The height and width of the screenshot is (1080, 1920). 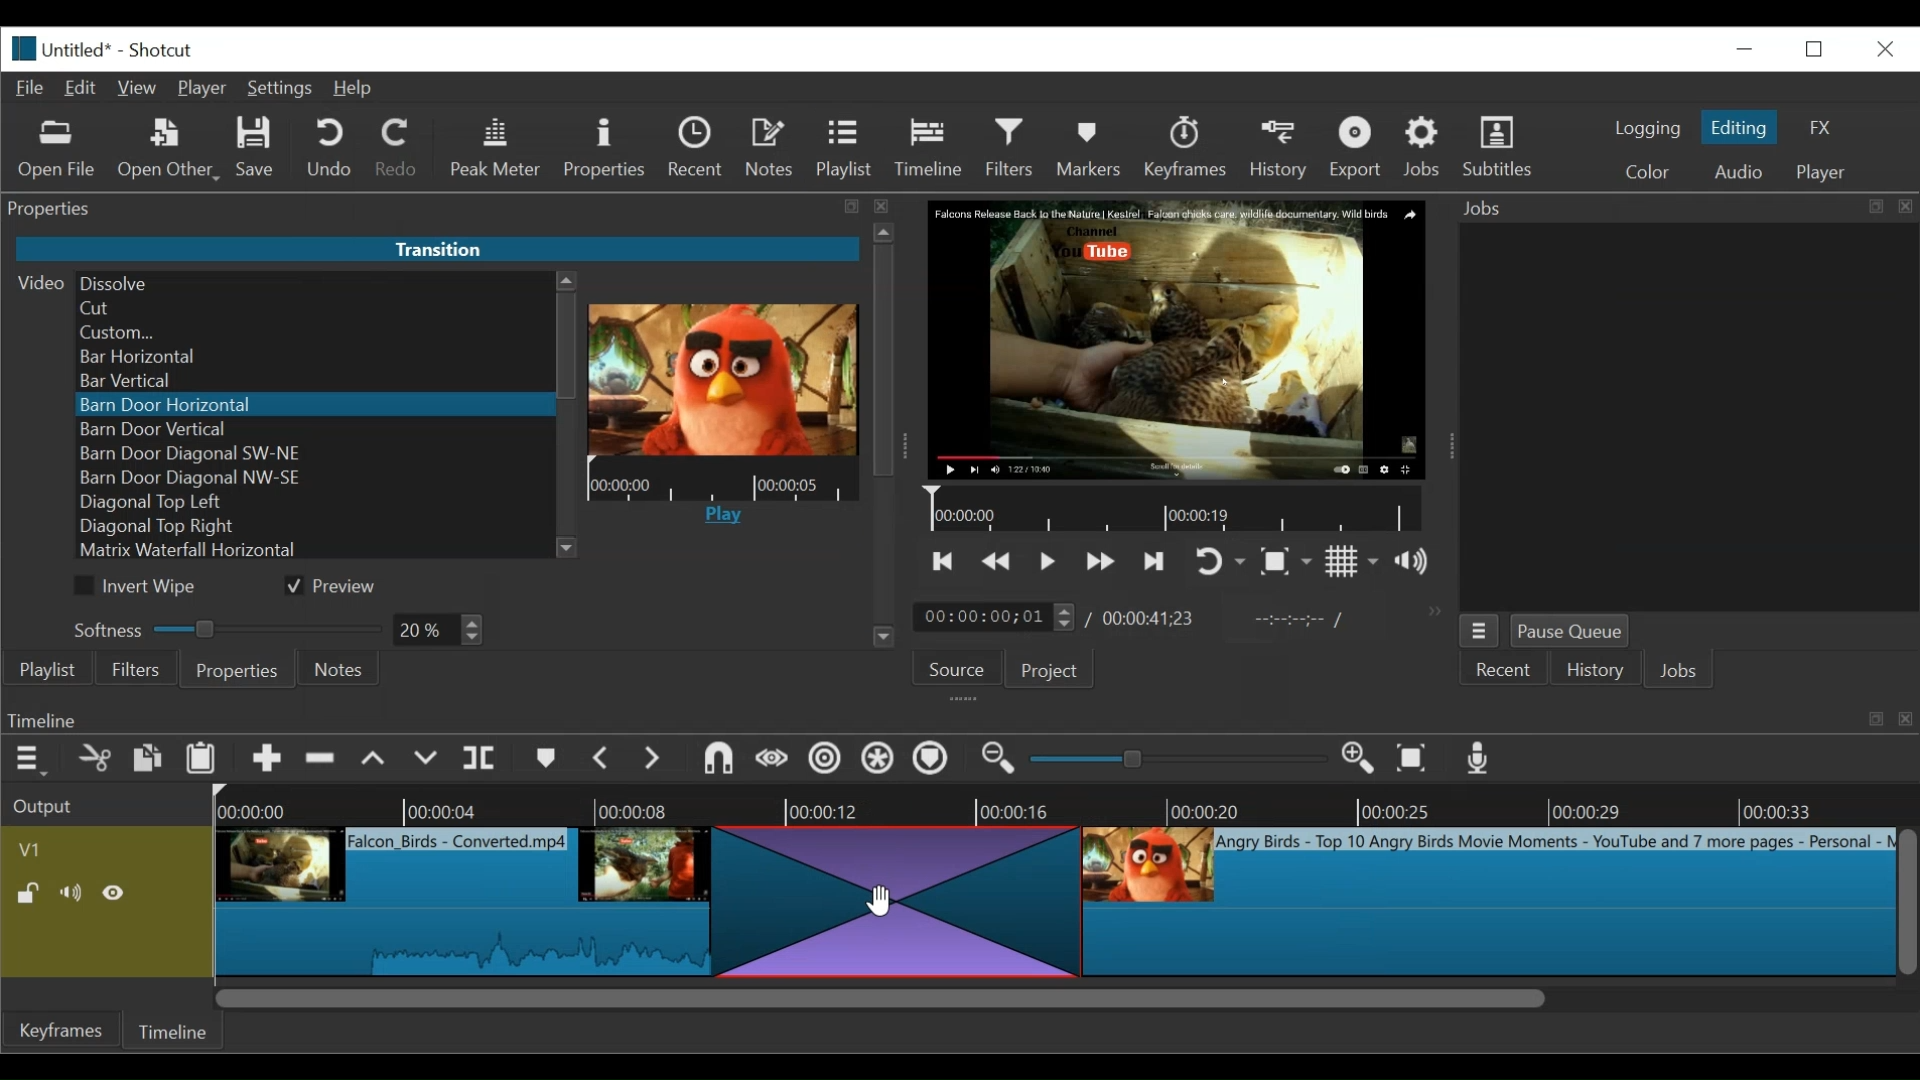 I want to click on Open File, so click(x=57, y=150).